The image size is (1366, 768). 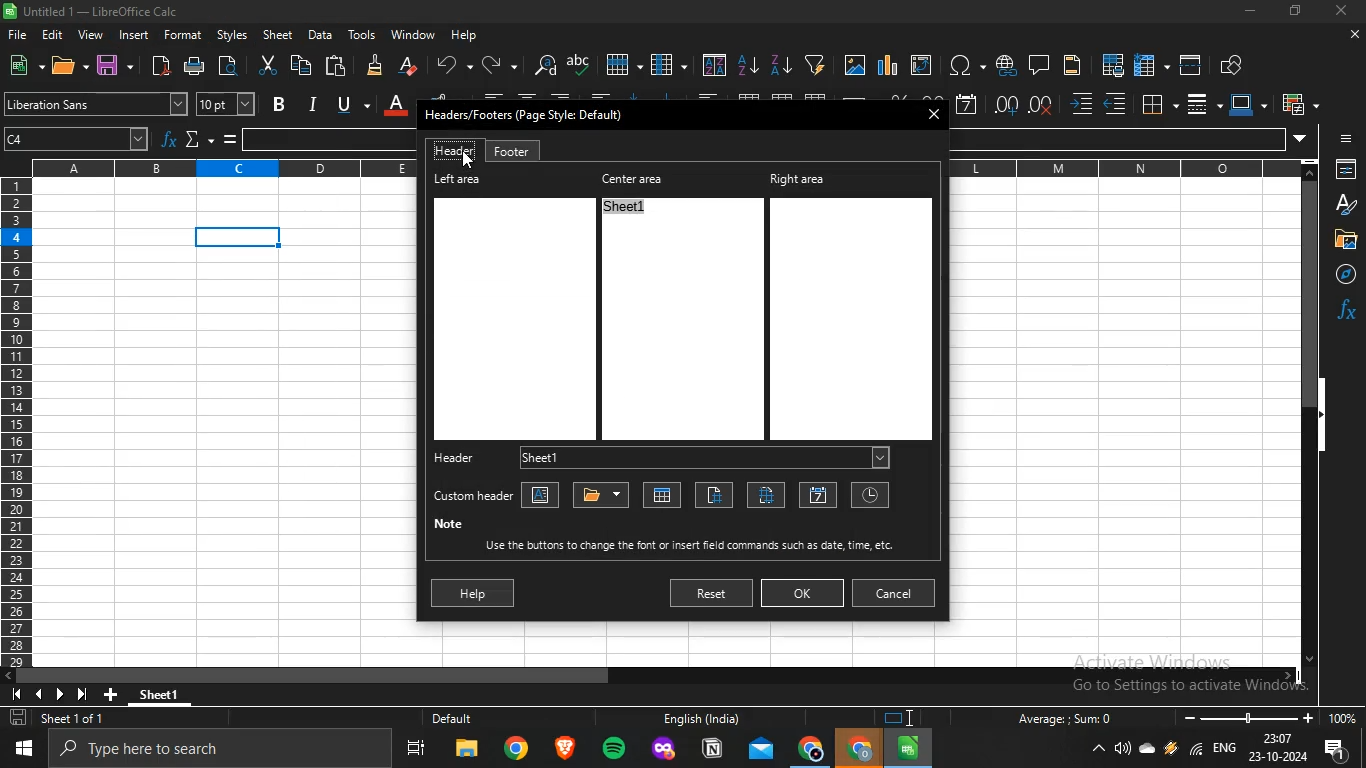 What do you see at coordinates (526, 114) in the screenshot?
I see `Headers/Footers (Page Style: Default)` at bounding box center [526, 114].